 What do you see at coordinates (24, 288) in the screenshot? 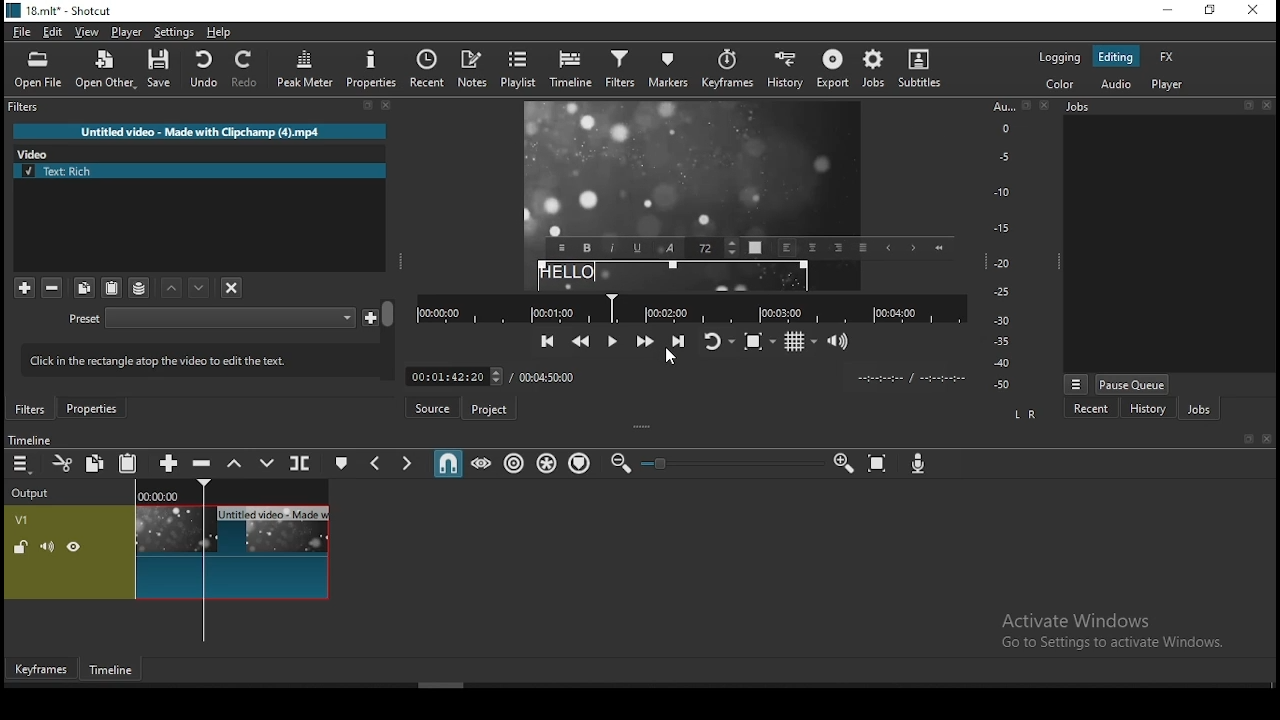
I see `add filter` at bounding box center [24, 288].